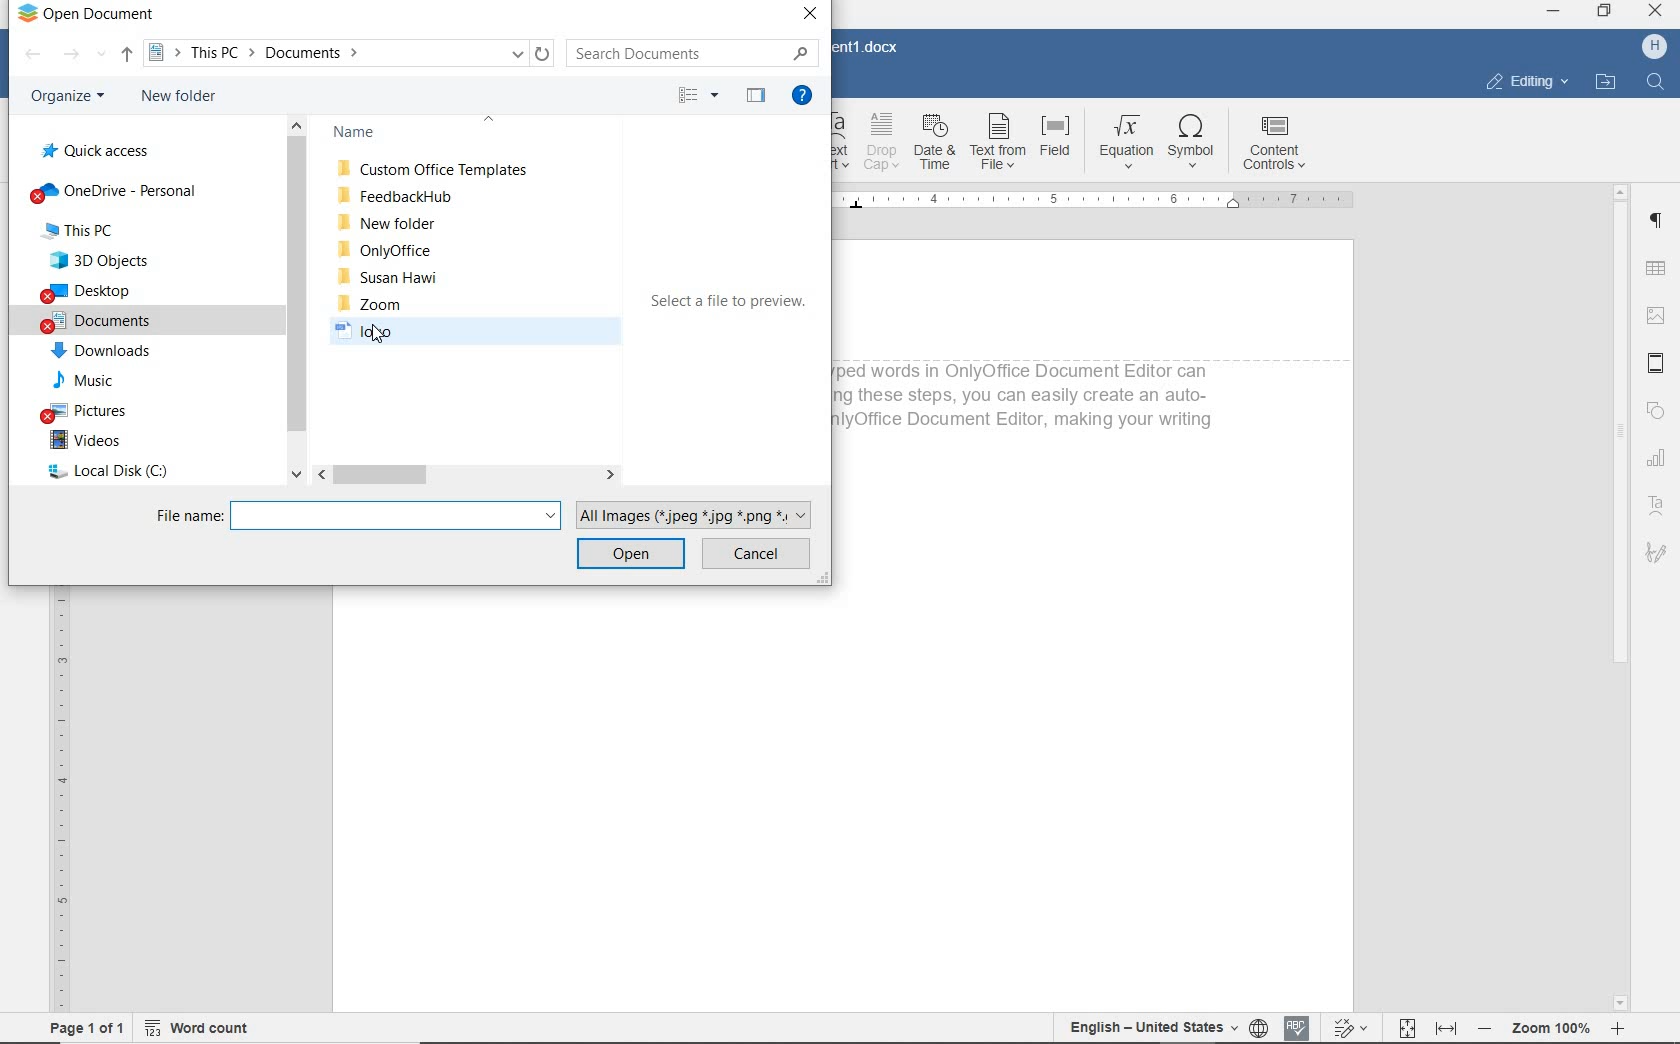 This screenshot has width=1680, height=1044. Describe the element at coordinates (1657, 505) in the screenshot. I see `text area` at that location.